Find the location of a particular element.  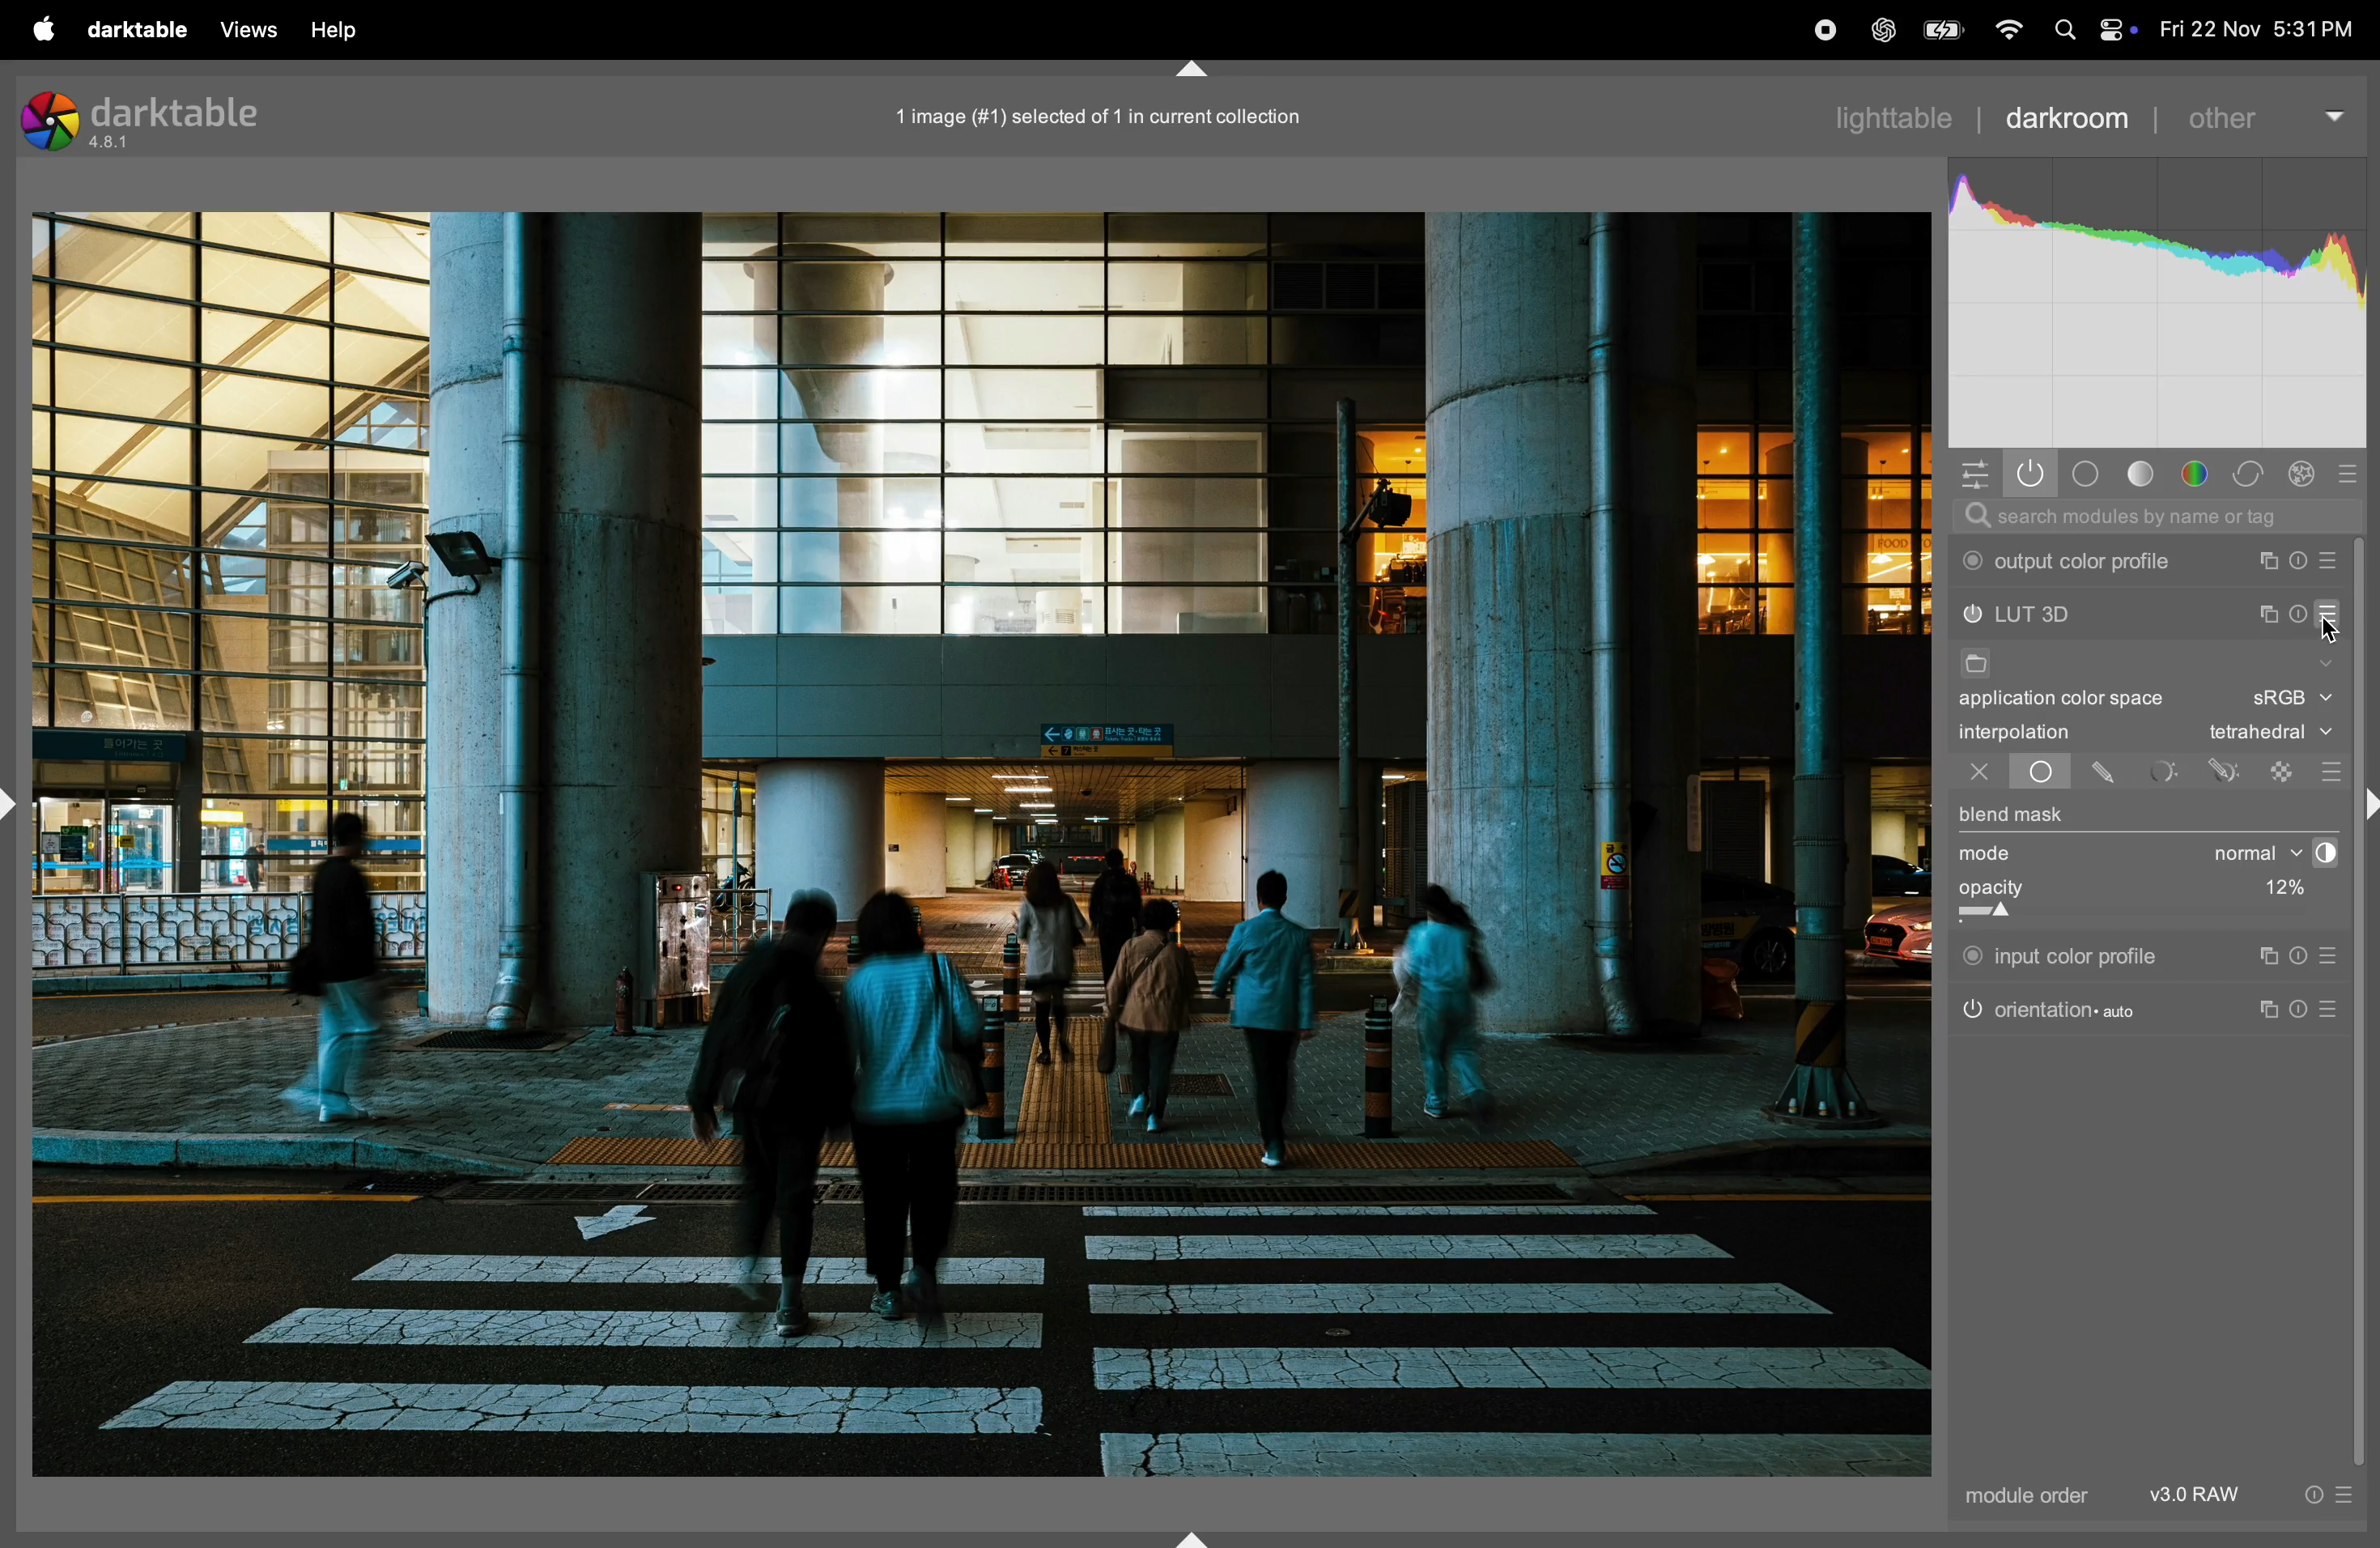

presets is located at coordinates (2331, 617).